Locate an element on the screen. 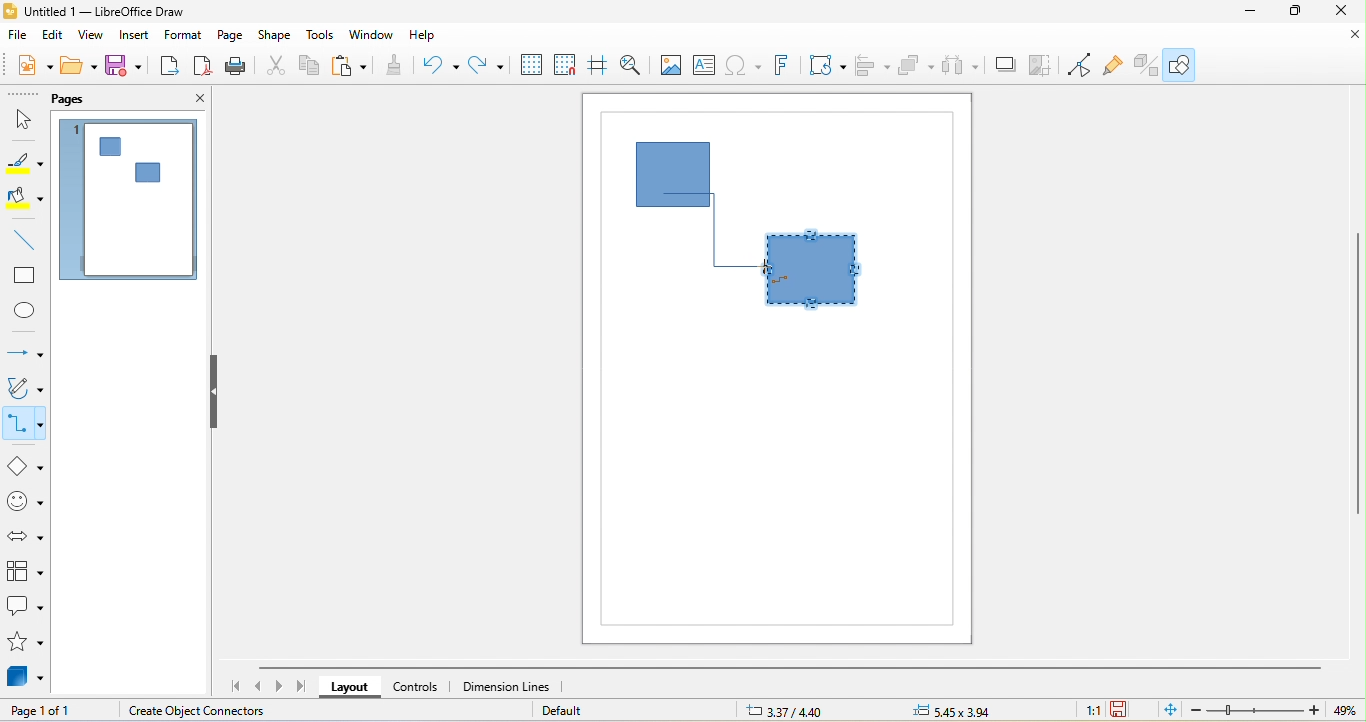 This screenshot has width=1366, height=722. print is located at coordinates (237, 68).